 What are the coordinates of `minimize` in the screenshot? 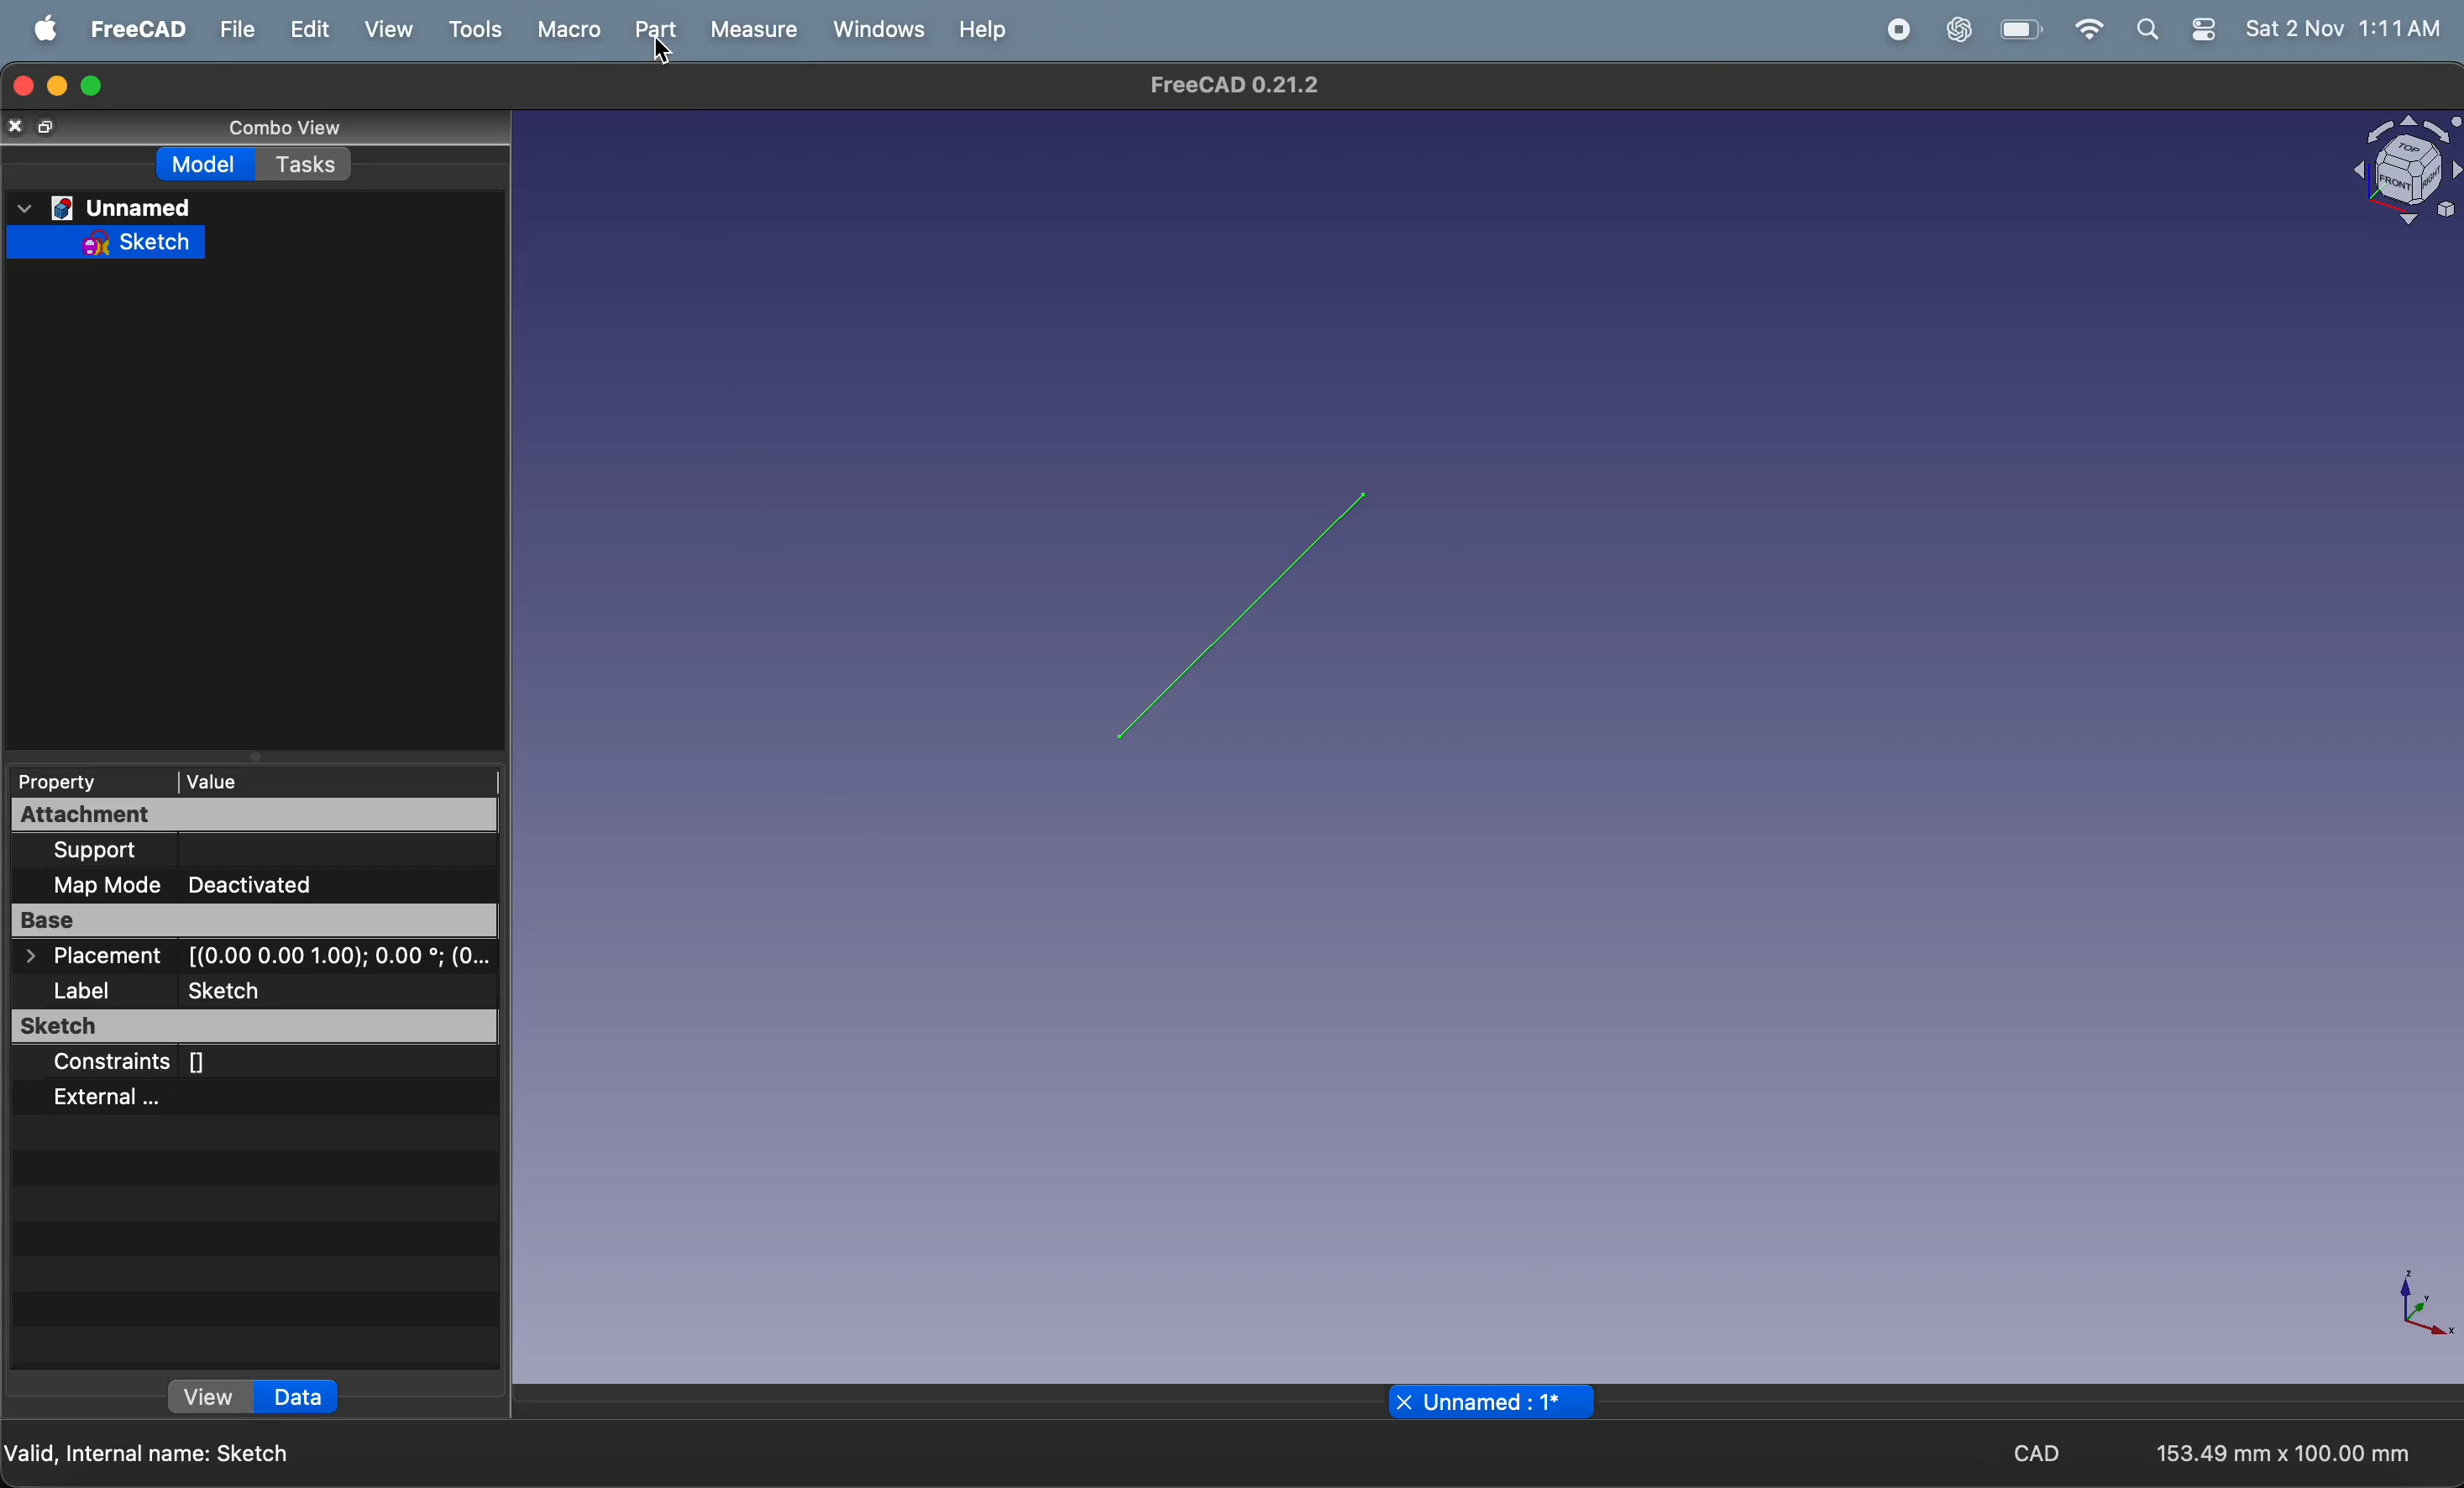 It's located at (58, 87).